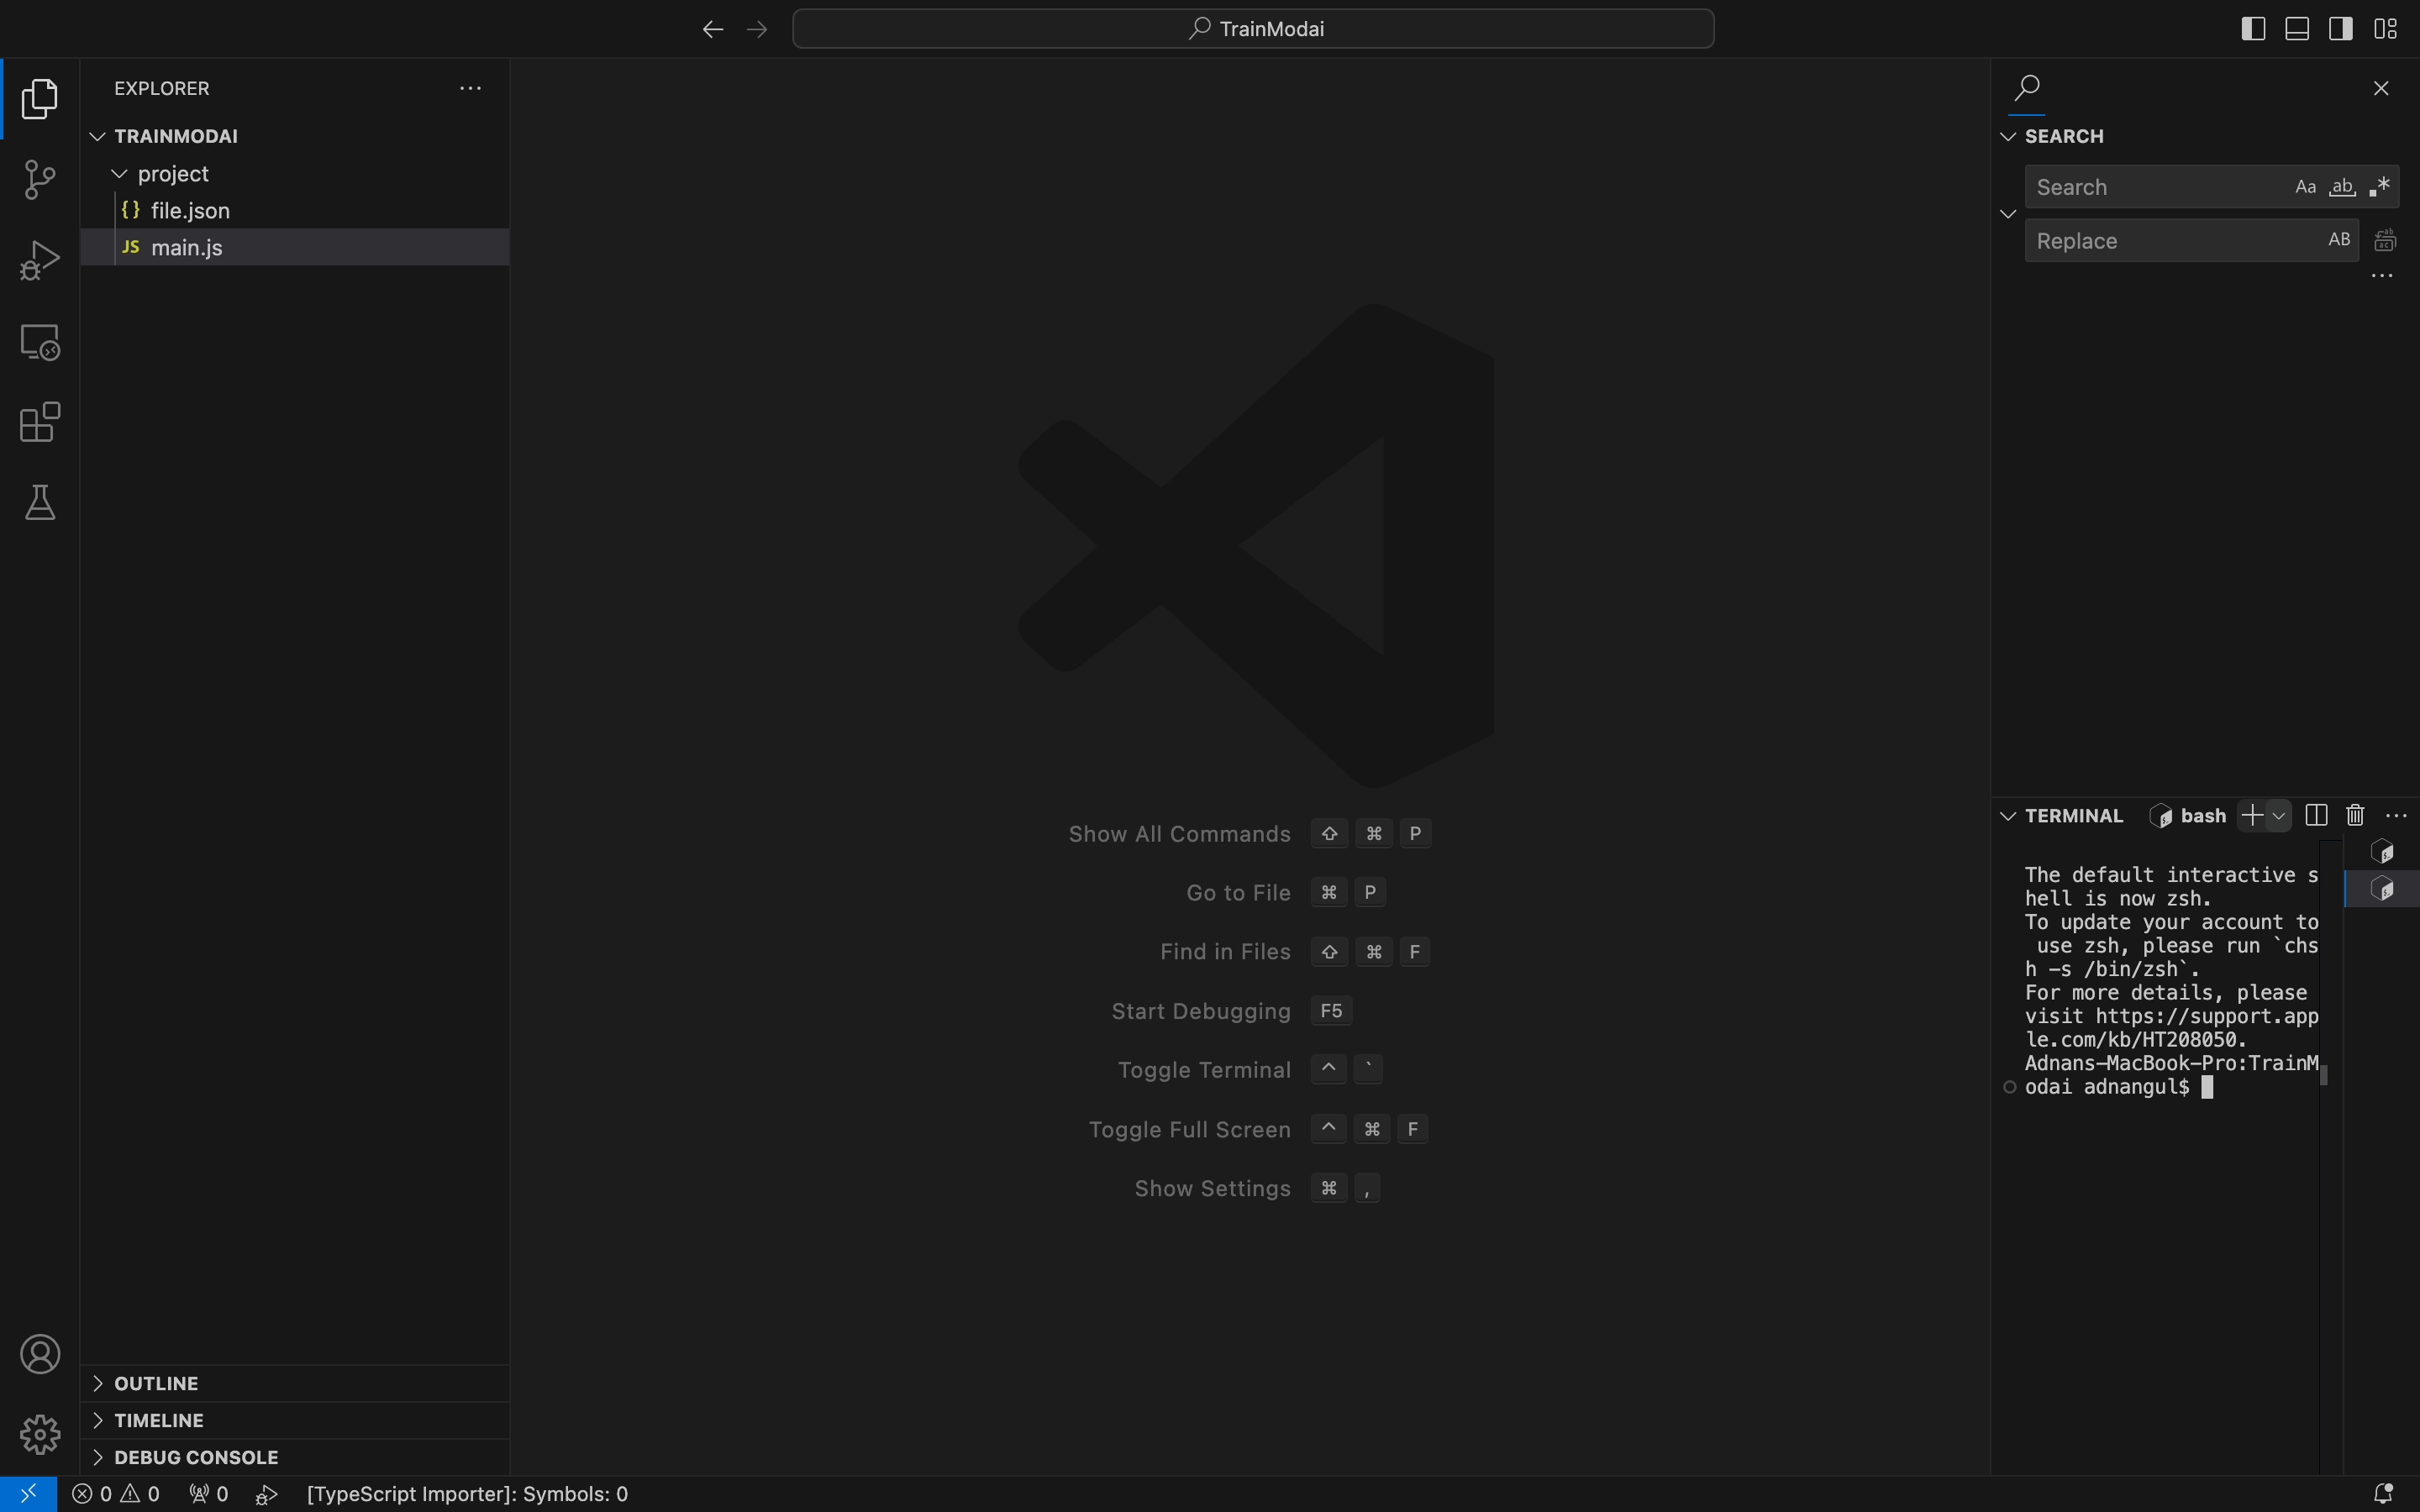 The height and width of the screenshot is (1512, 2420). Describe the element at coordinates (49, 422) in the screenshot. I see `extensions` at that location.